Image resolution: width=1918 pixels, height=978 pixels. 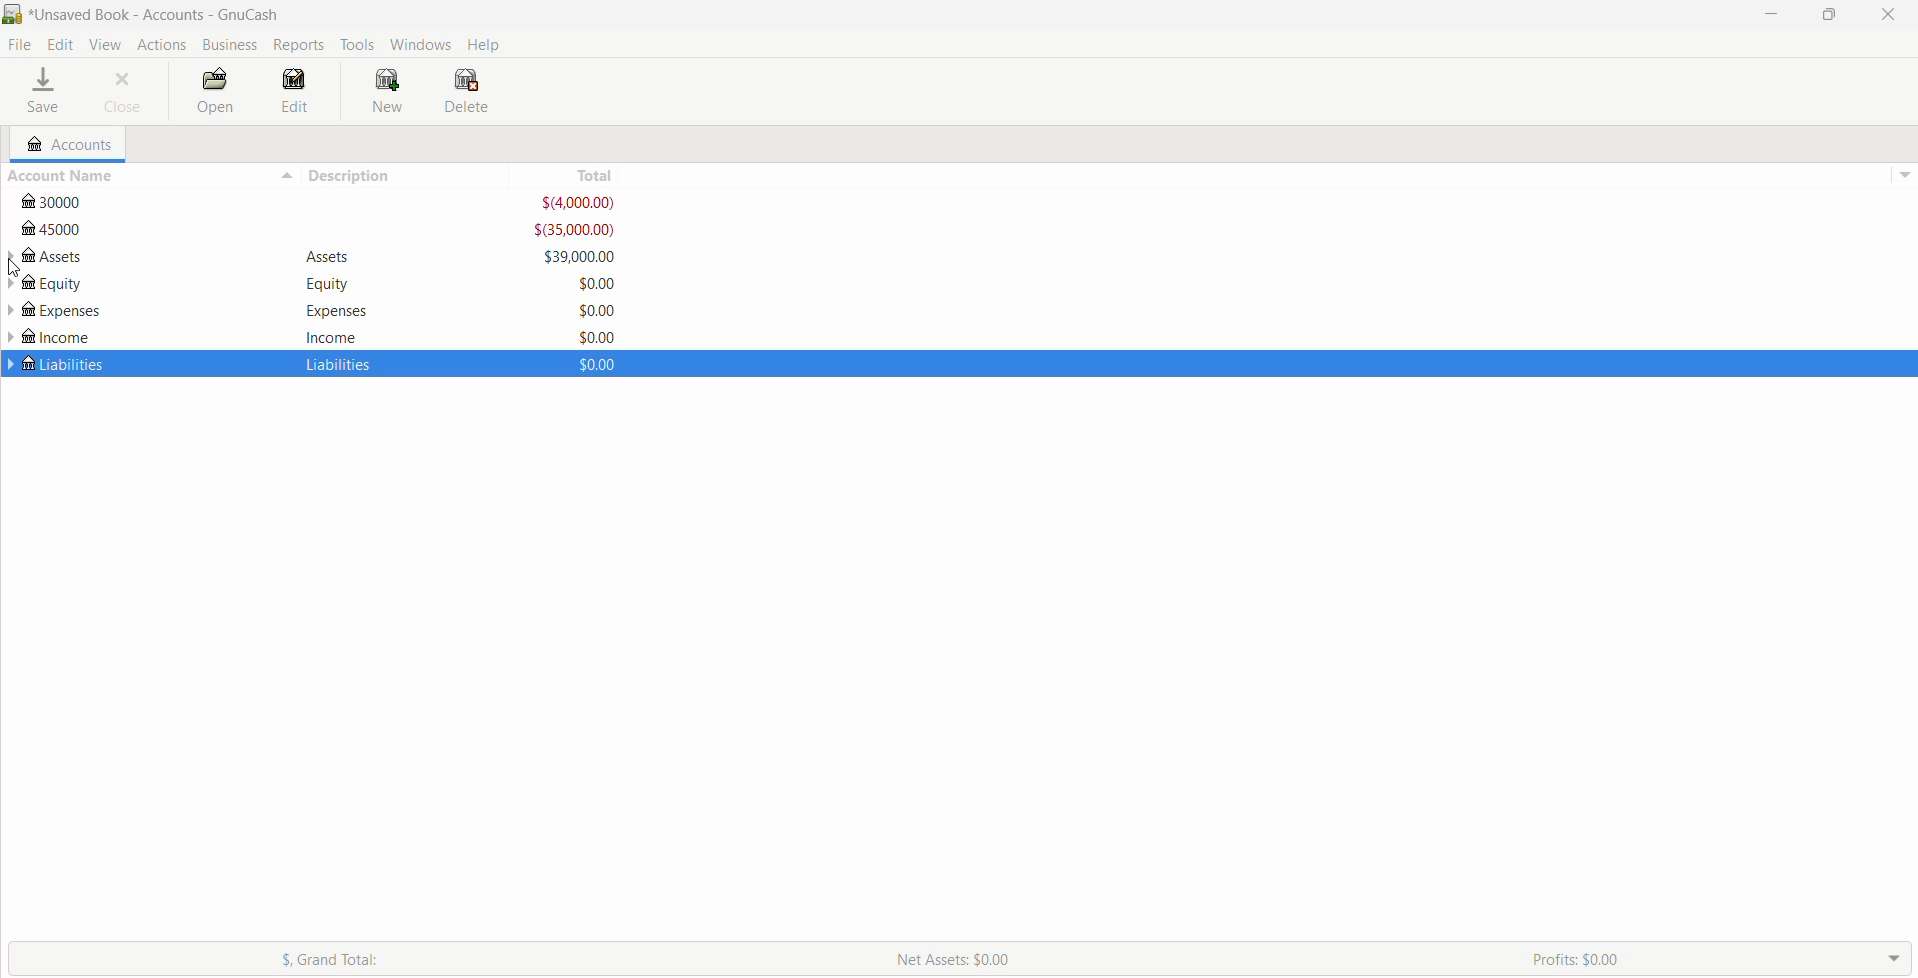 What do you see at coordinates (218, 91) in the screenshot?
I see `Open` at bounding box center [218, 91].